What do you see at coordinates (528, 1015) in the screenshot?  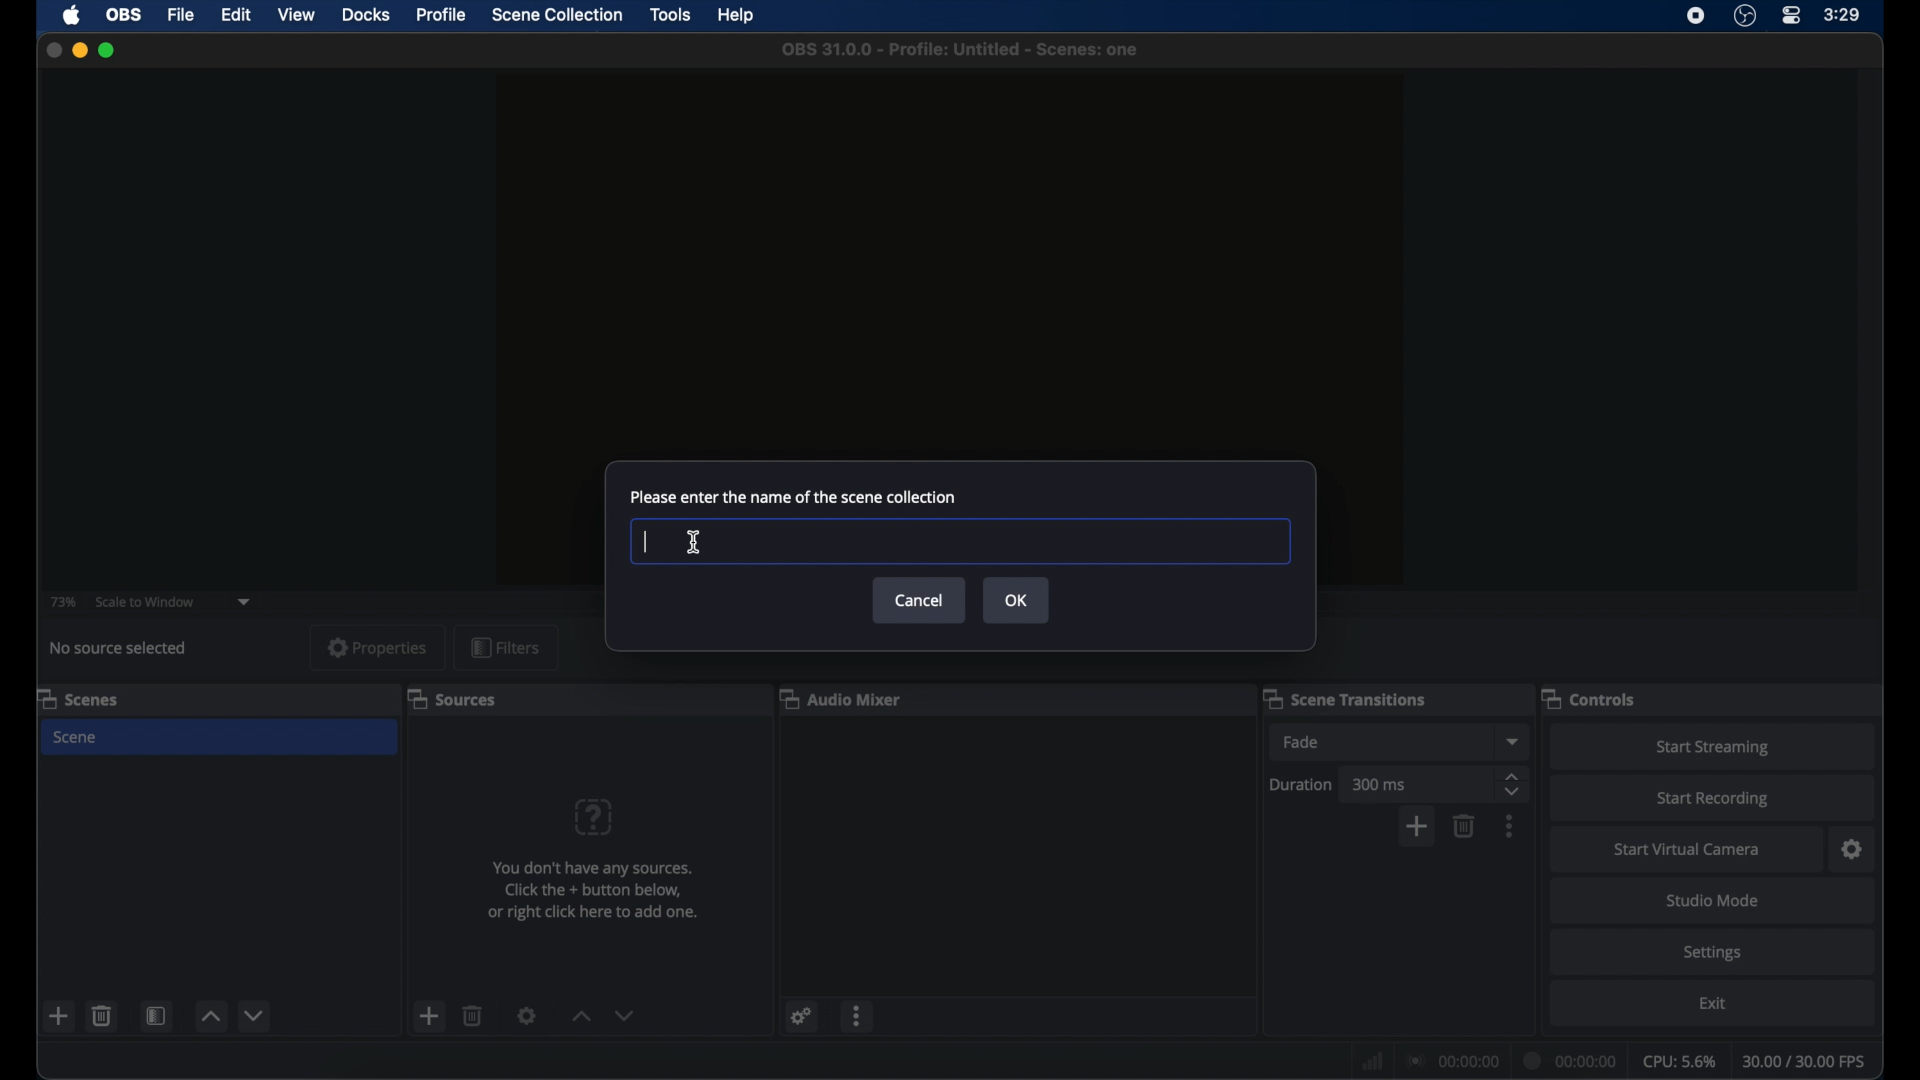 I see `settings` at bounding box center [528, 1015].